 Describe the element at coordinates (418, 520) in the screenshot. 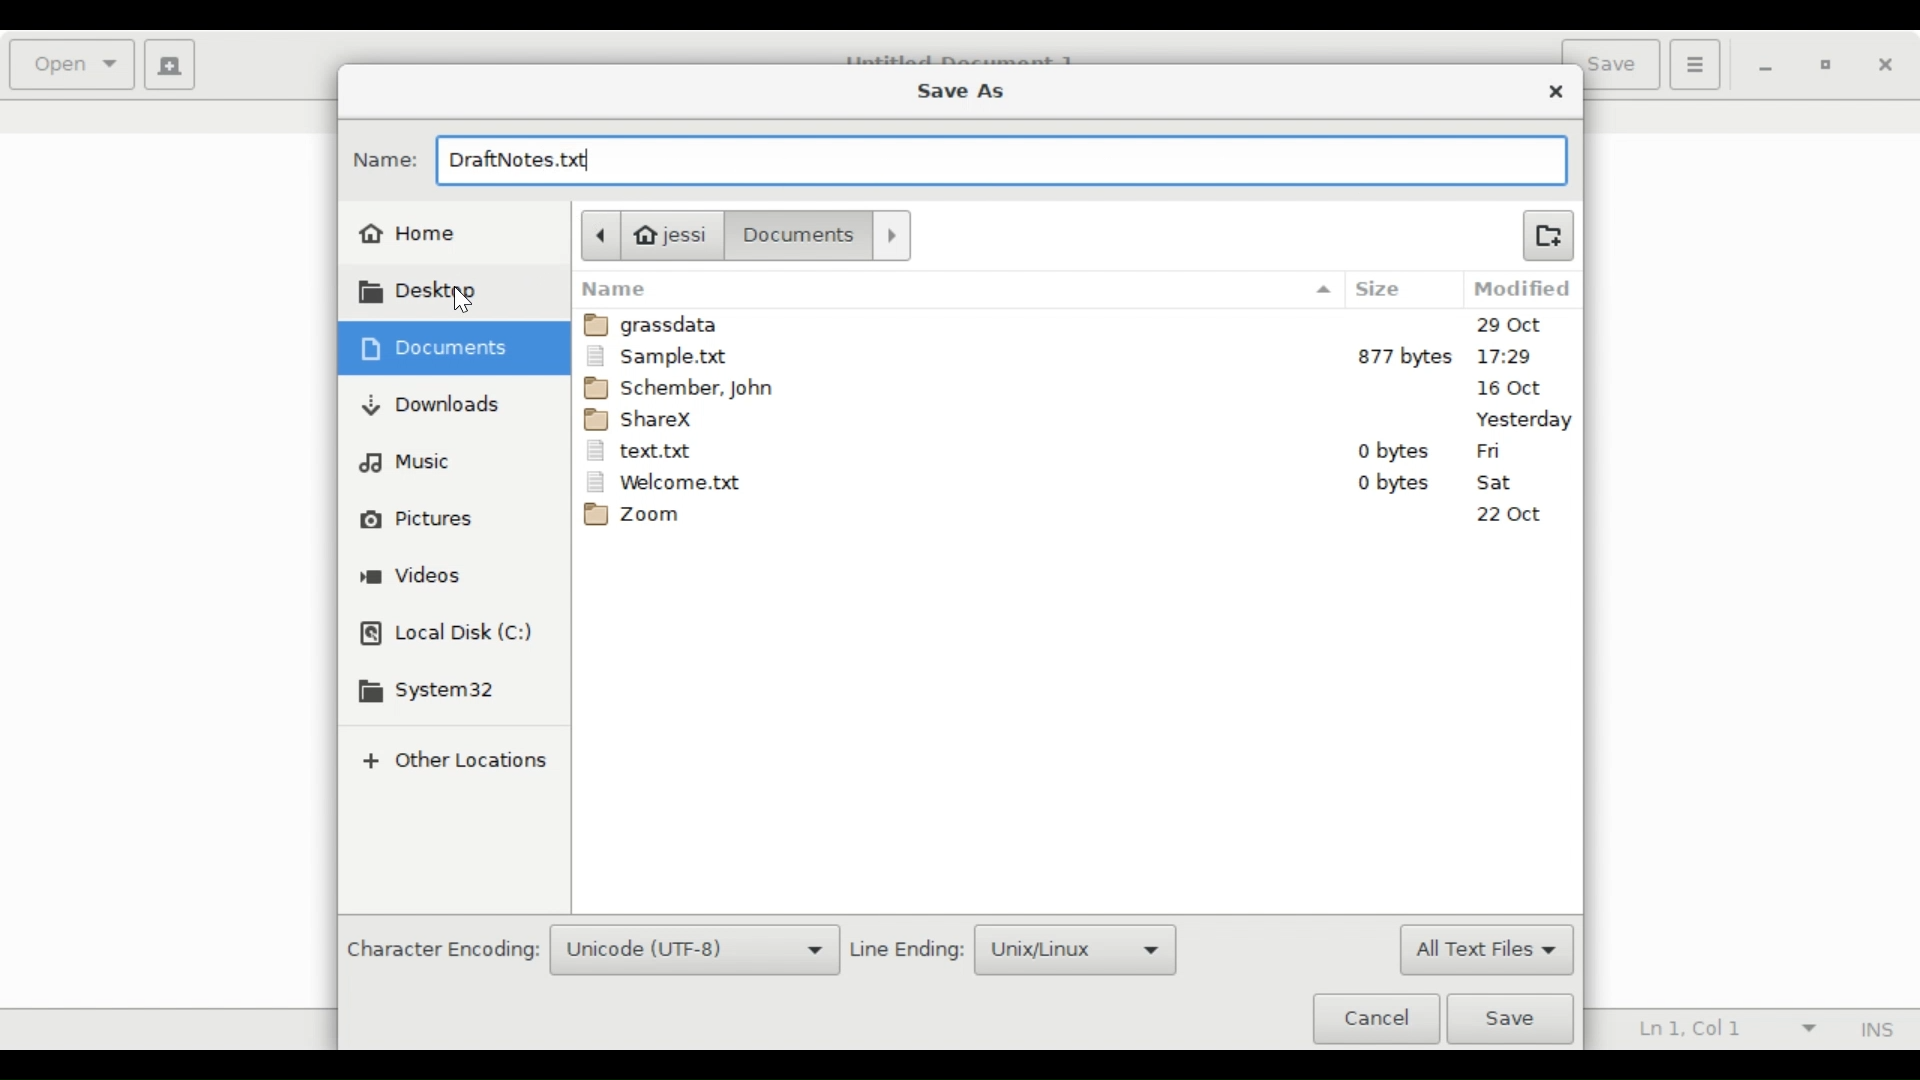

I see `Pictures` at that location.